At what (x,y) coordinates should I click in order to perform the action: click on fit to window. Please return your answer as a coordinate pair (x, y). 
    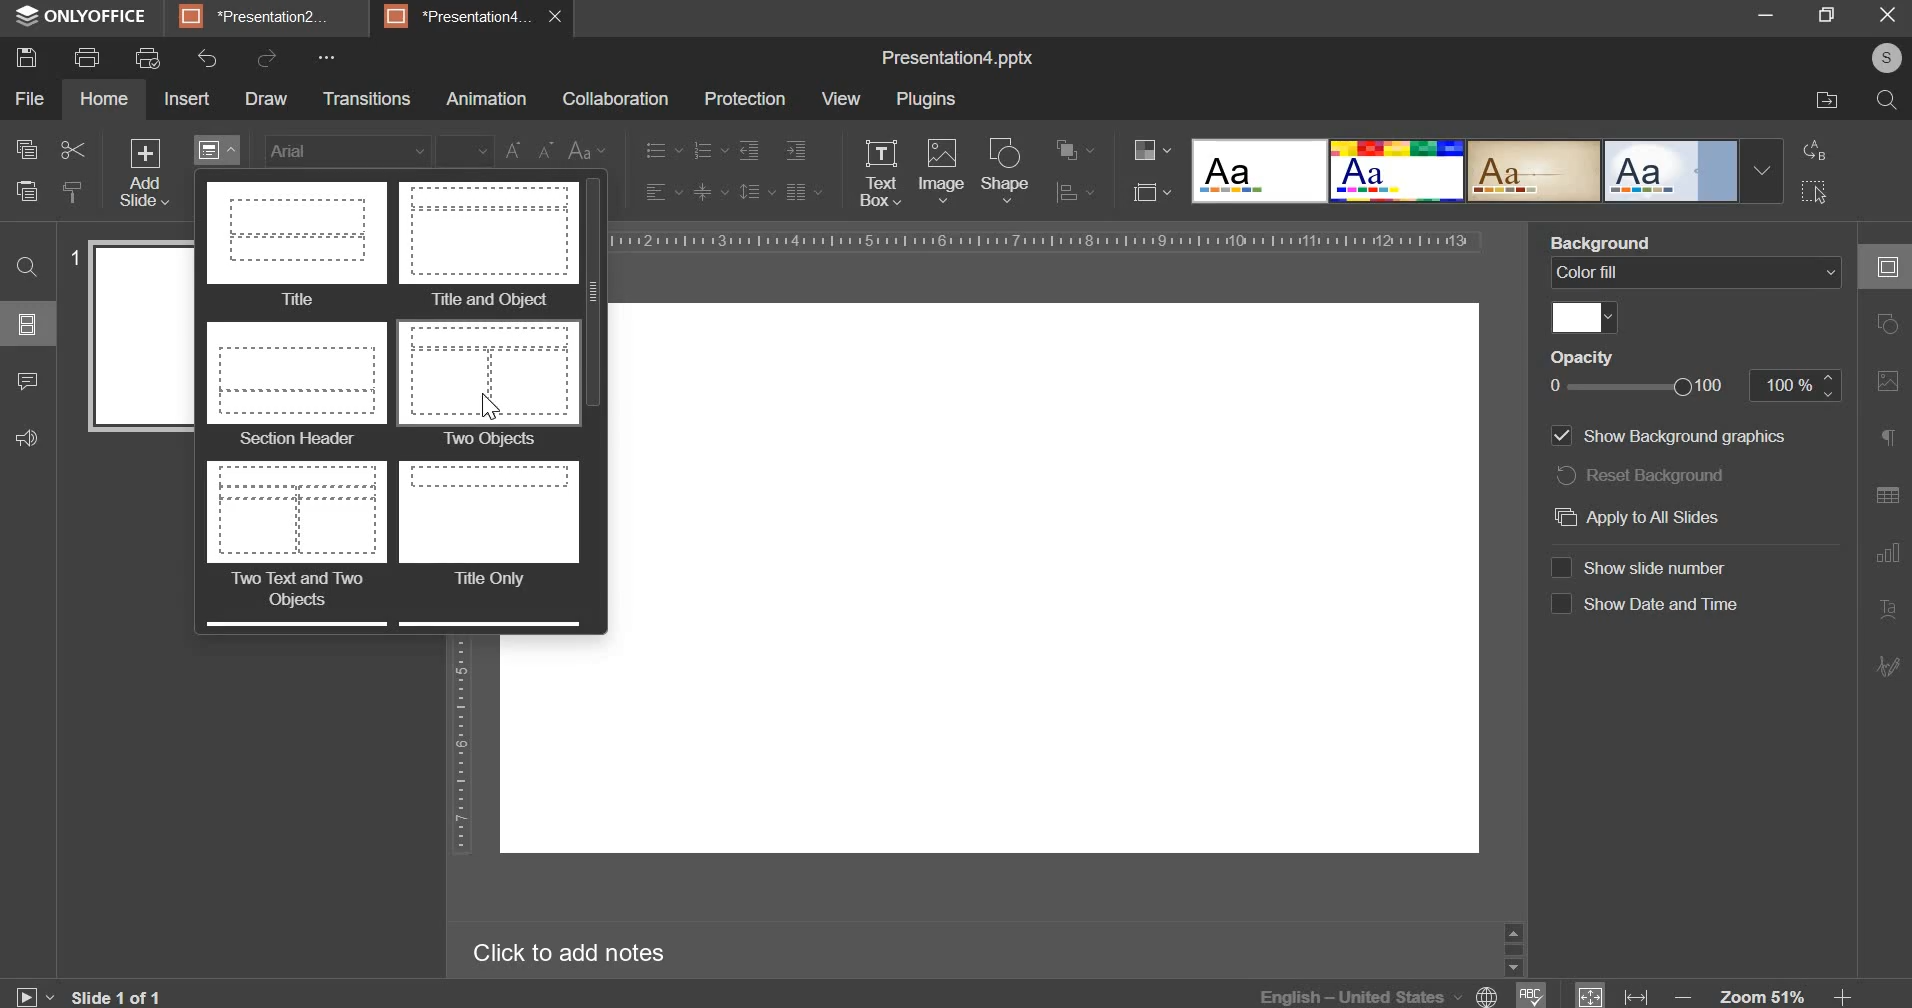
    Looking at the image, I should click on (1591, 996).